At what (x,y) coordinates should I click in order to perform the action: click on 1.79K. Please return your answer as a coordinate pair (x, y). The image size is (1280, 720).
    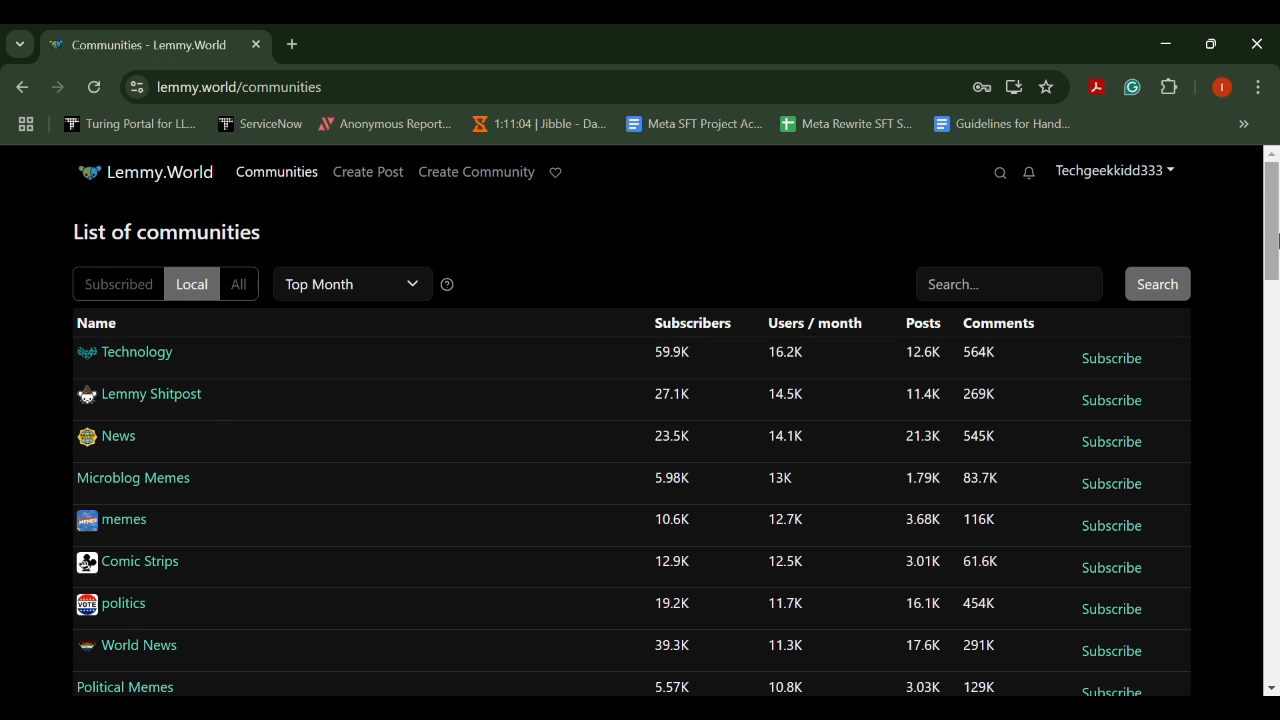
    Looking at the image, I should click on (921, 477).